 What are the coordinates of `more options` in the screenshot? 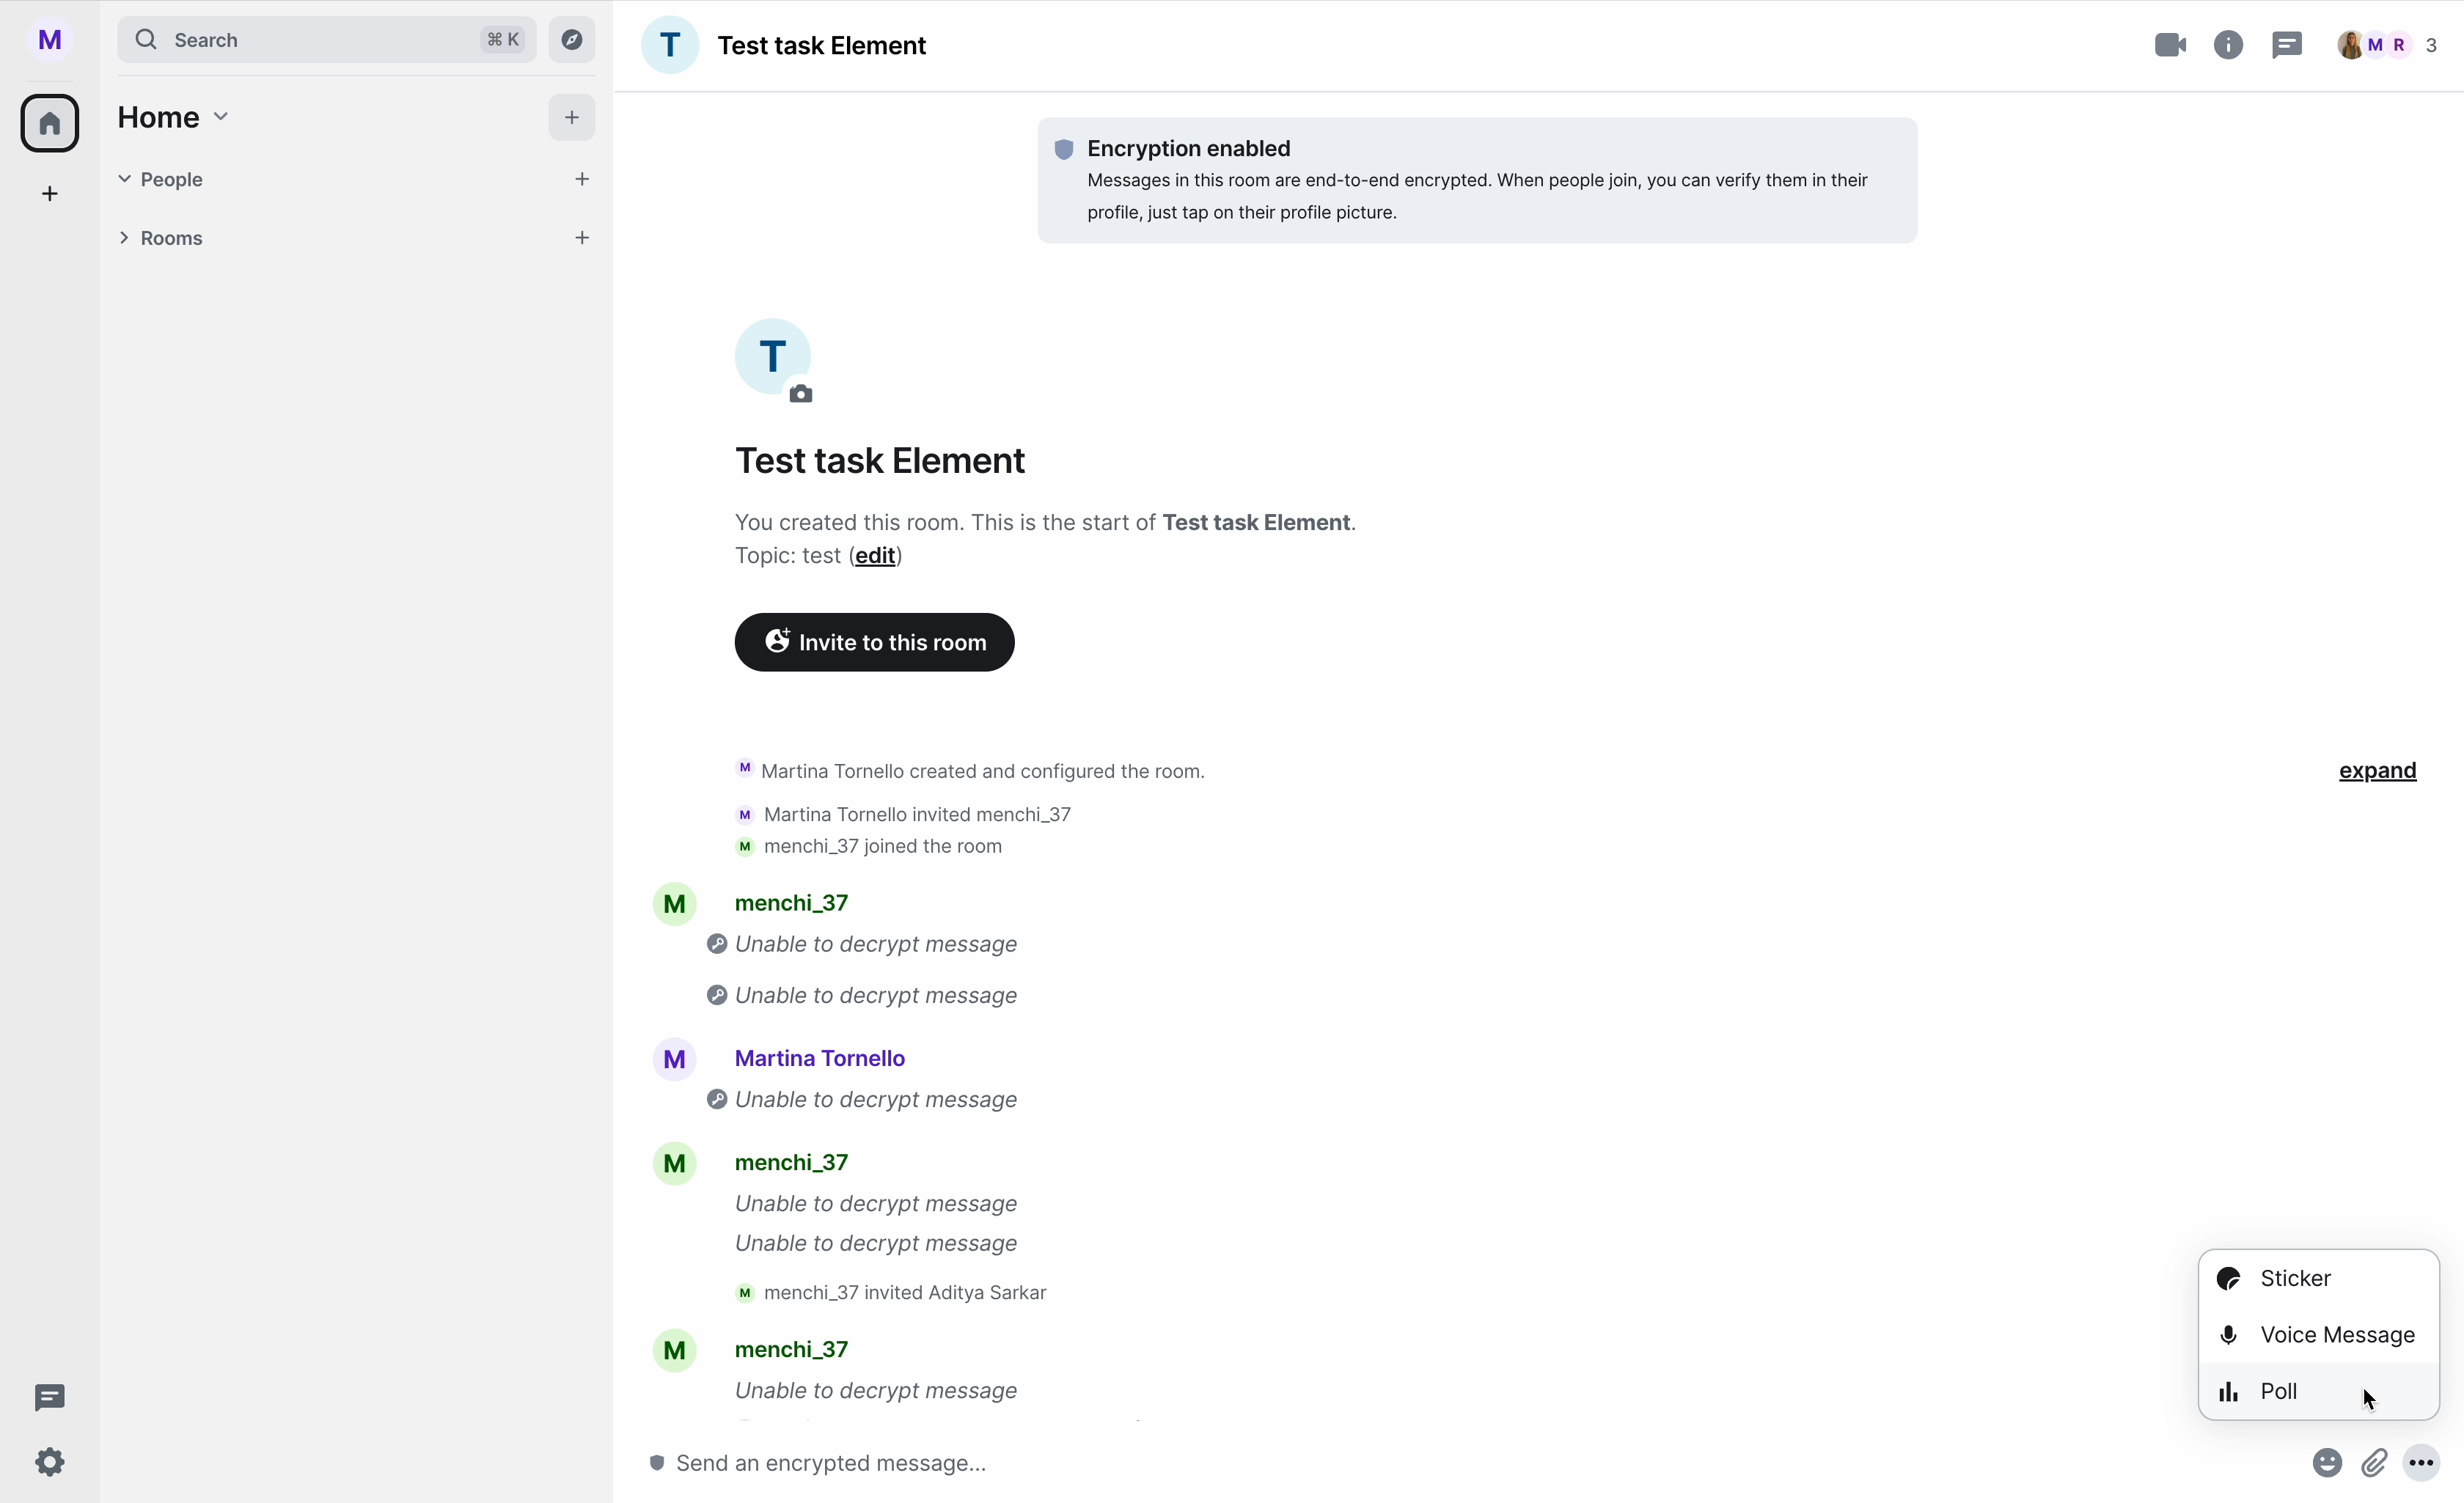 It's located at (2432, 1471).